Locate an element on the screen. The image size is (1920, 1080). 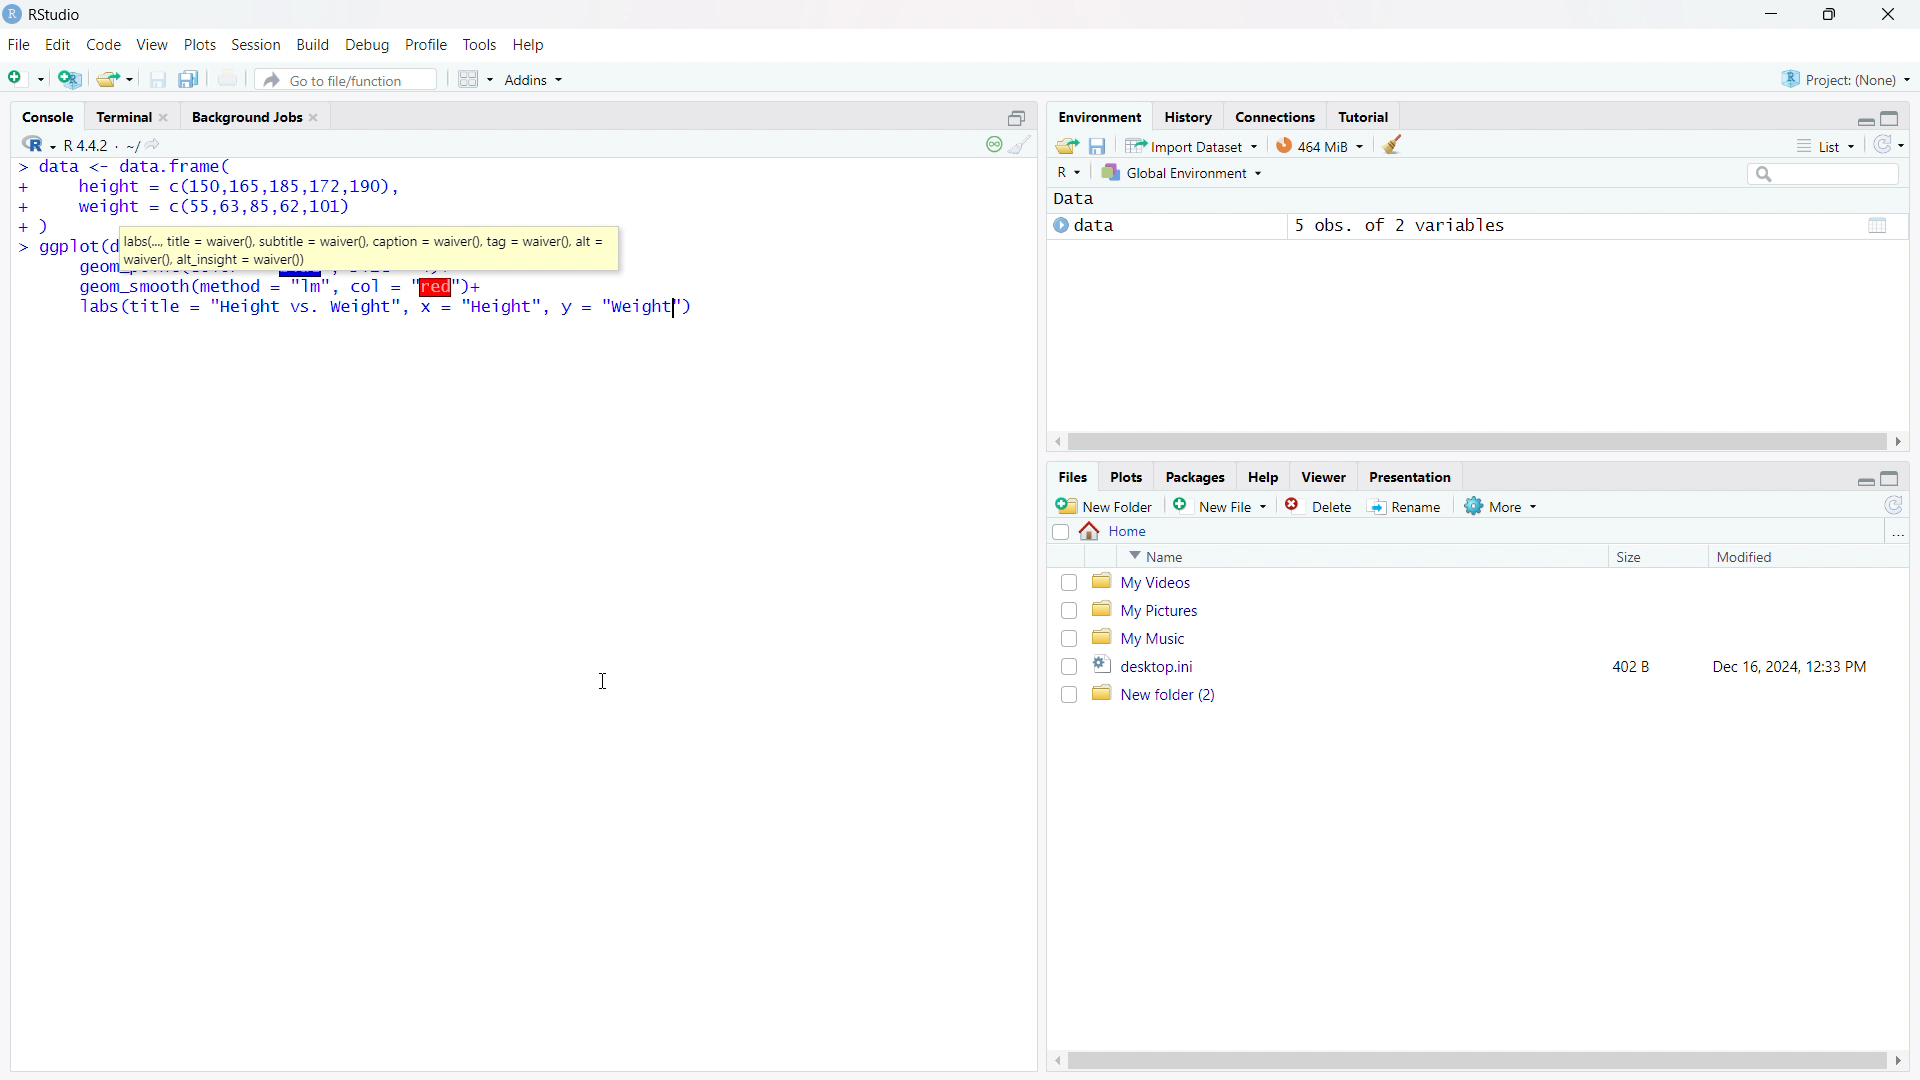
expand pane is located at coordinates (1893, 479).